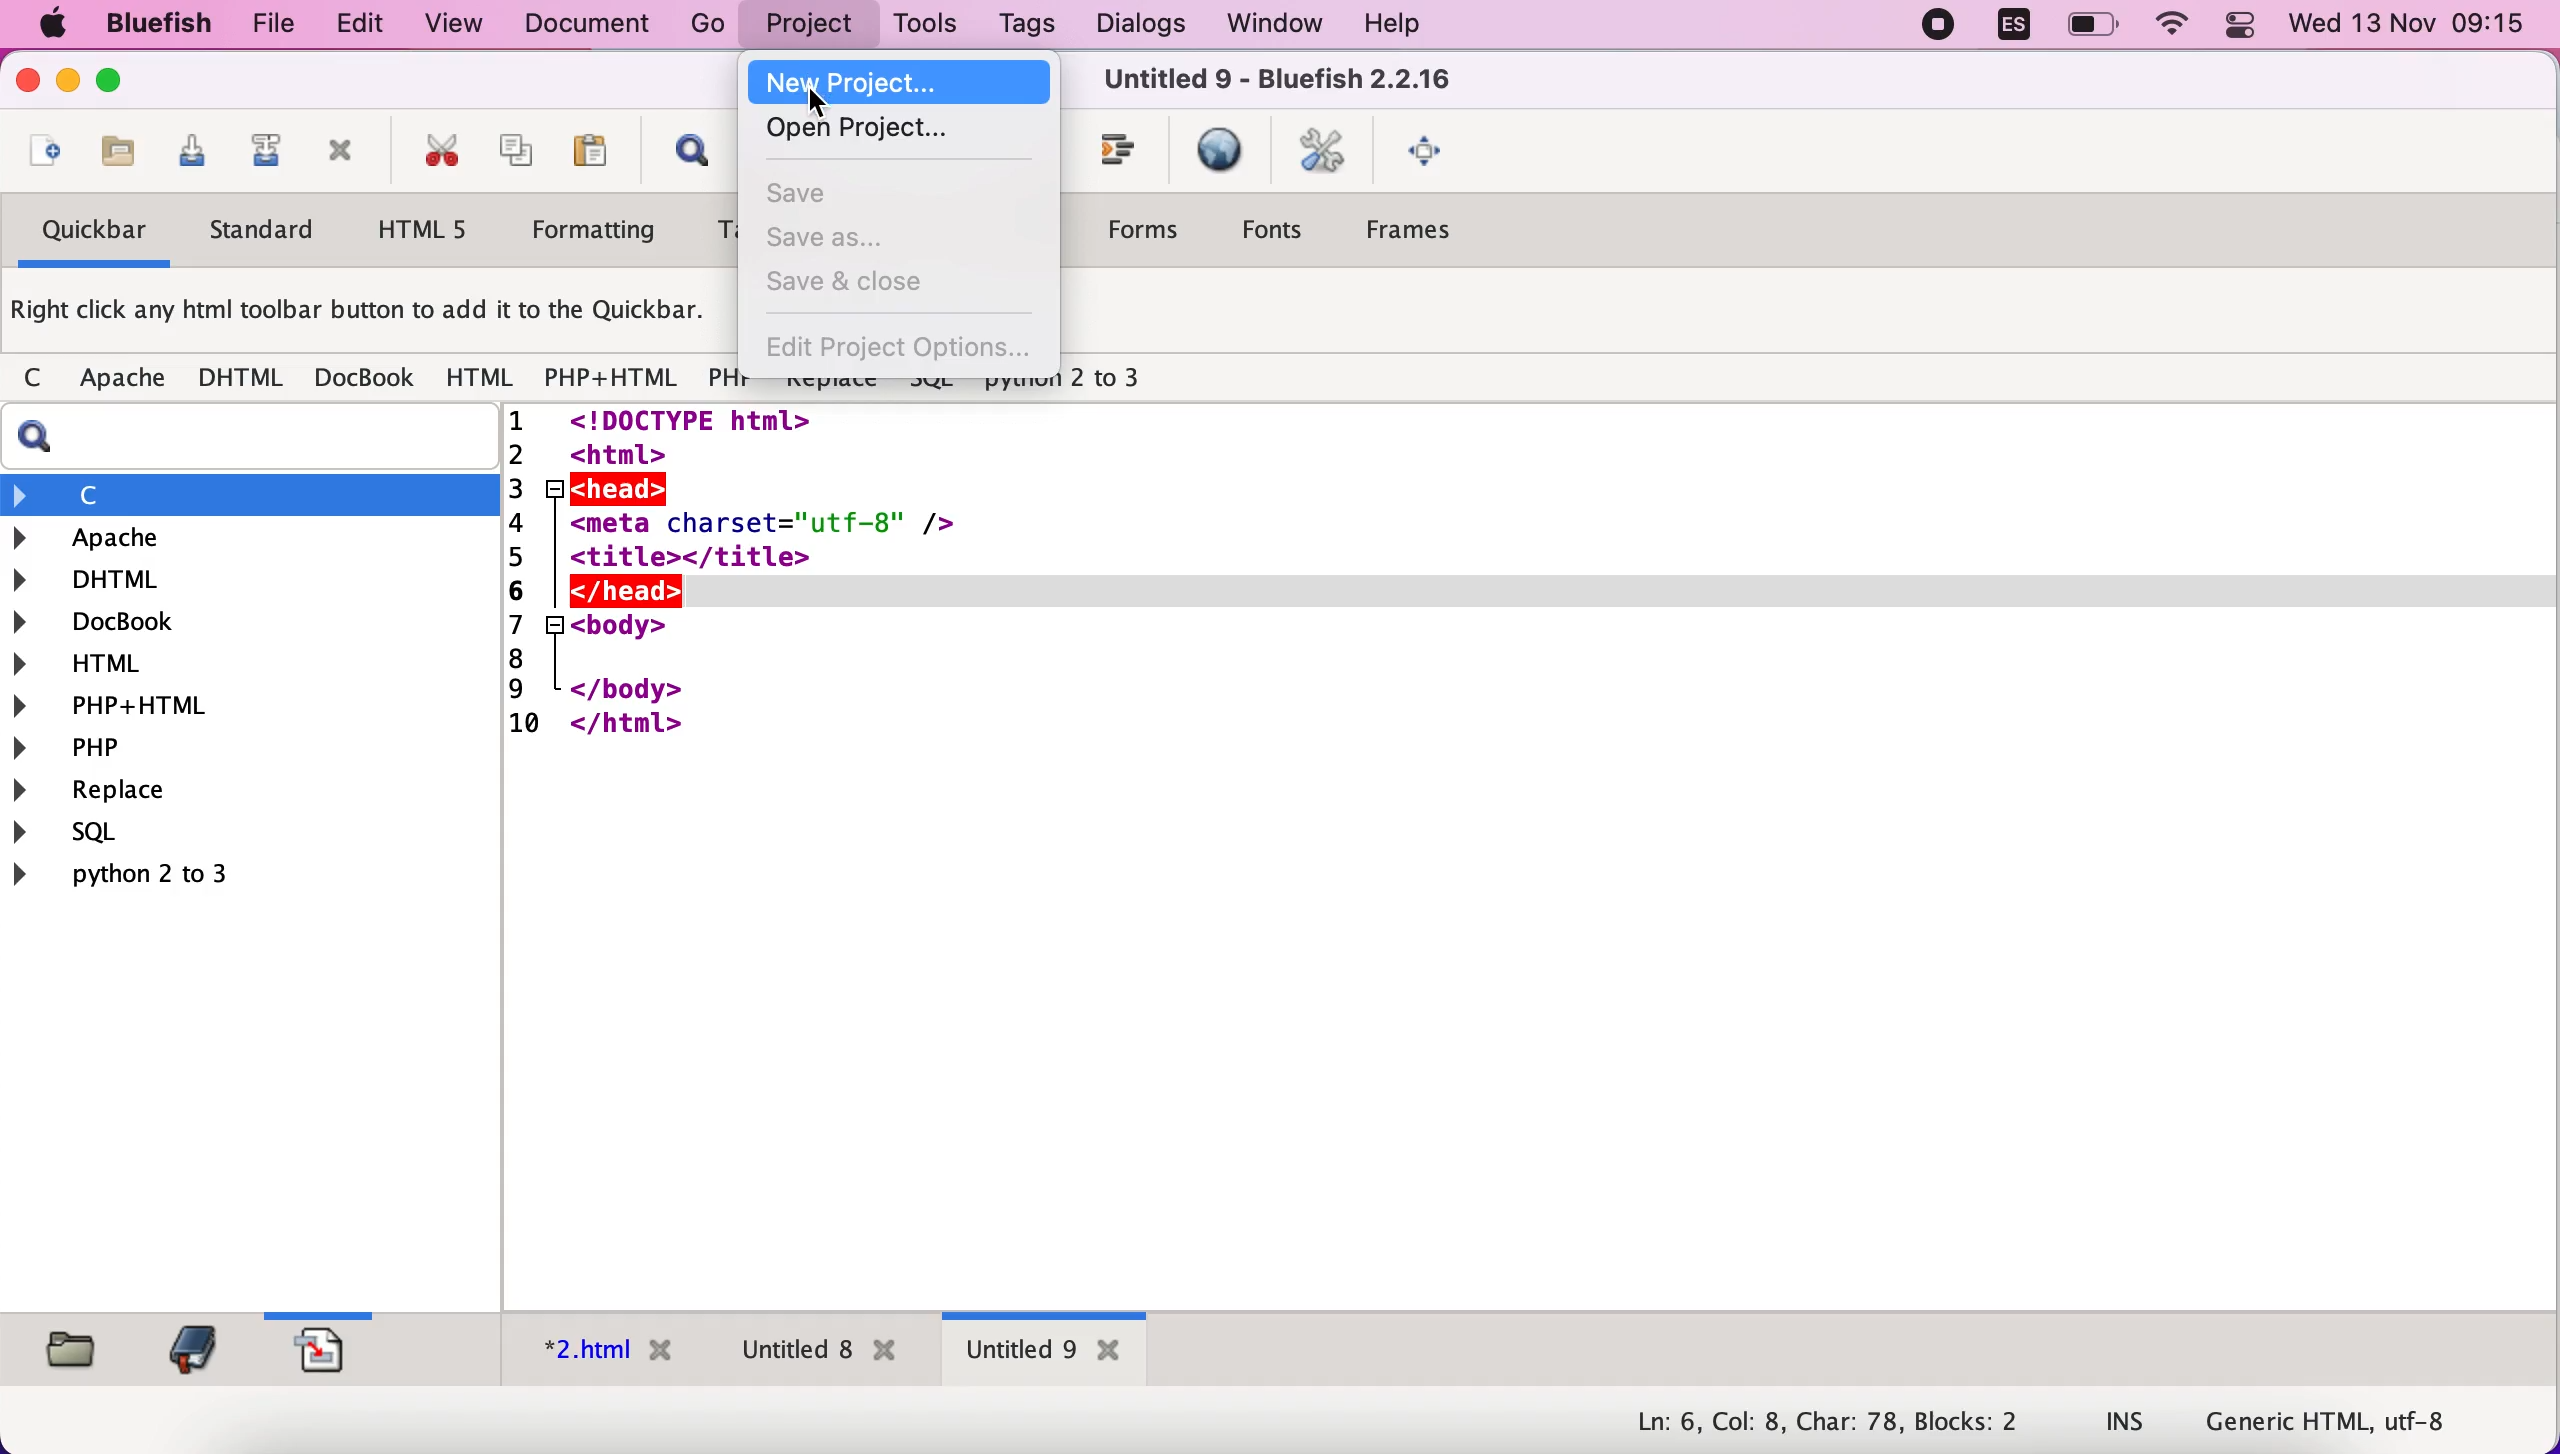 Image resolution: width=2560 pixels, height=1454 pixels. Describe the element at coordinates (334, 151) in the screenshot. I see `` at that location.